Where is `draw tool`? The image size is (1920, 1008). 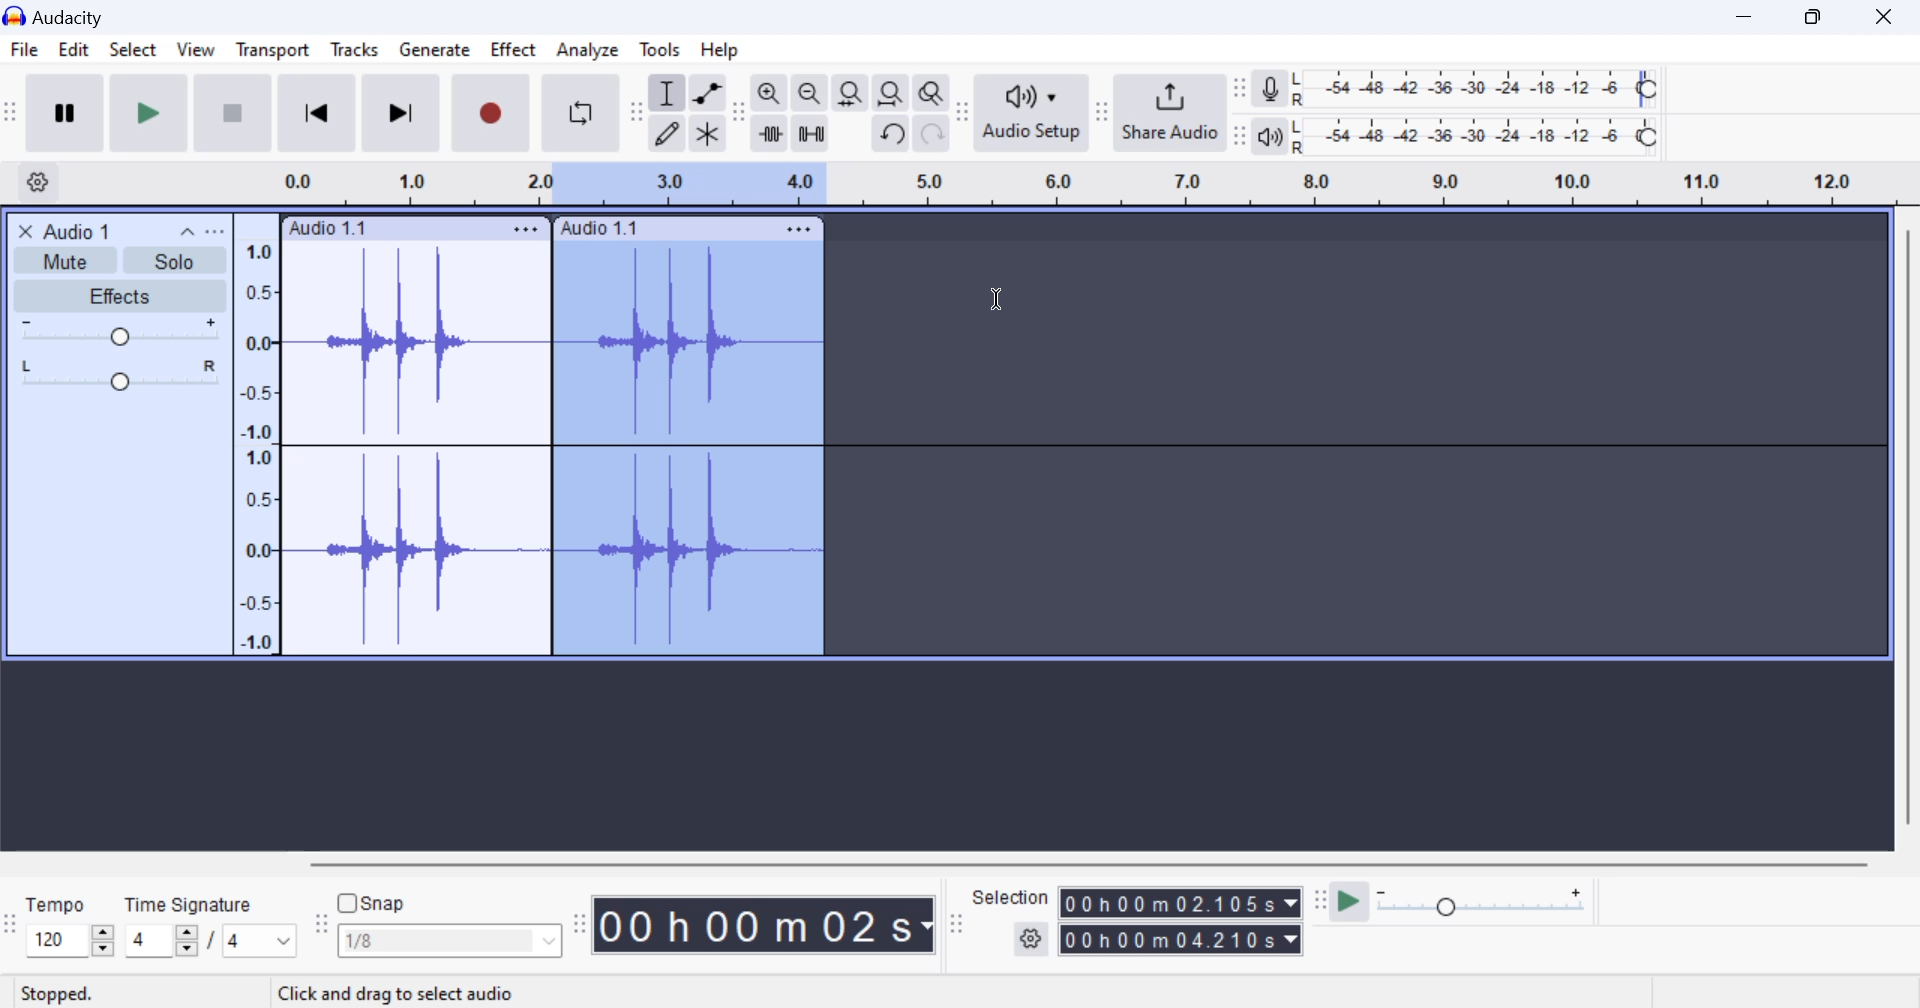 draw tool is located at coordinates (667, 134).